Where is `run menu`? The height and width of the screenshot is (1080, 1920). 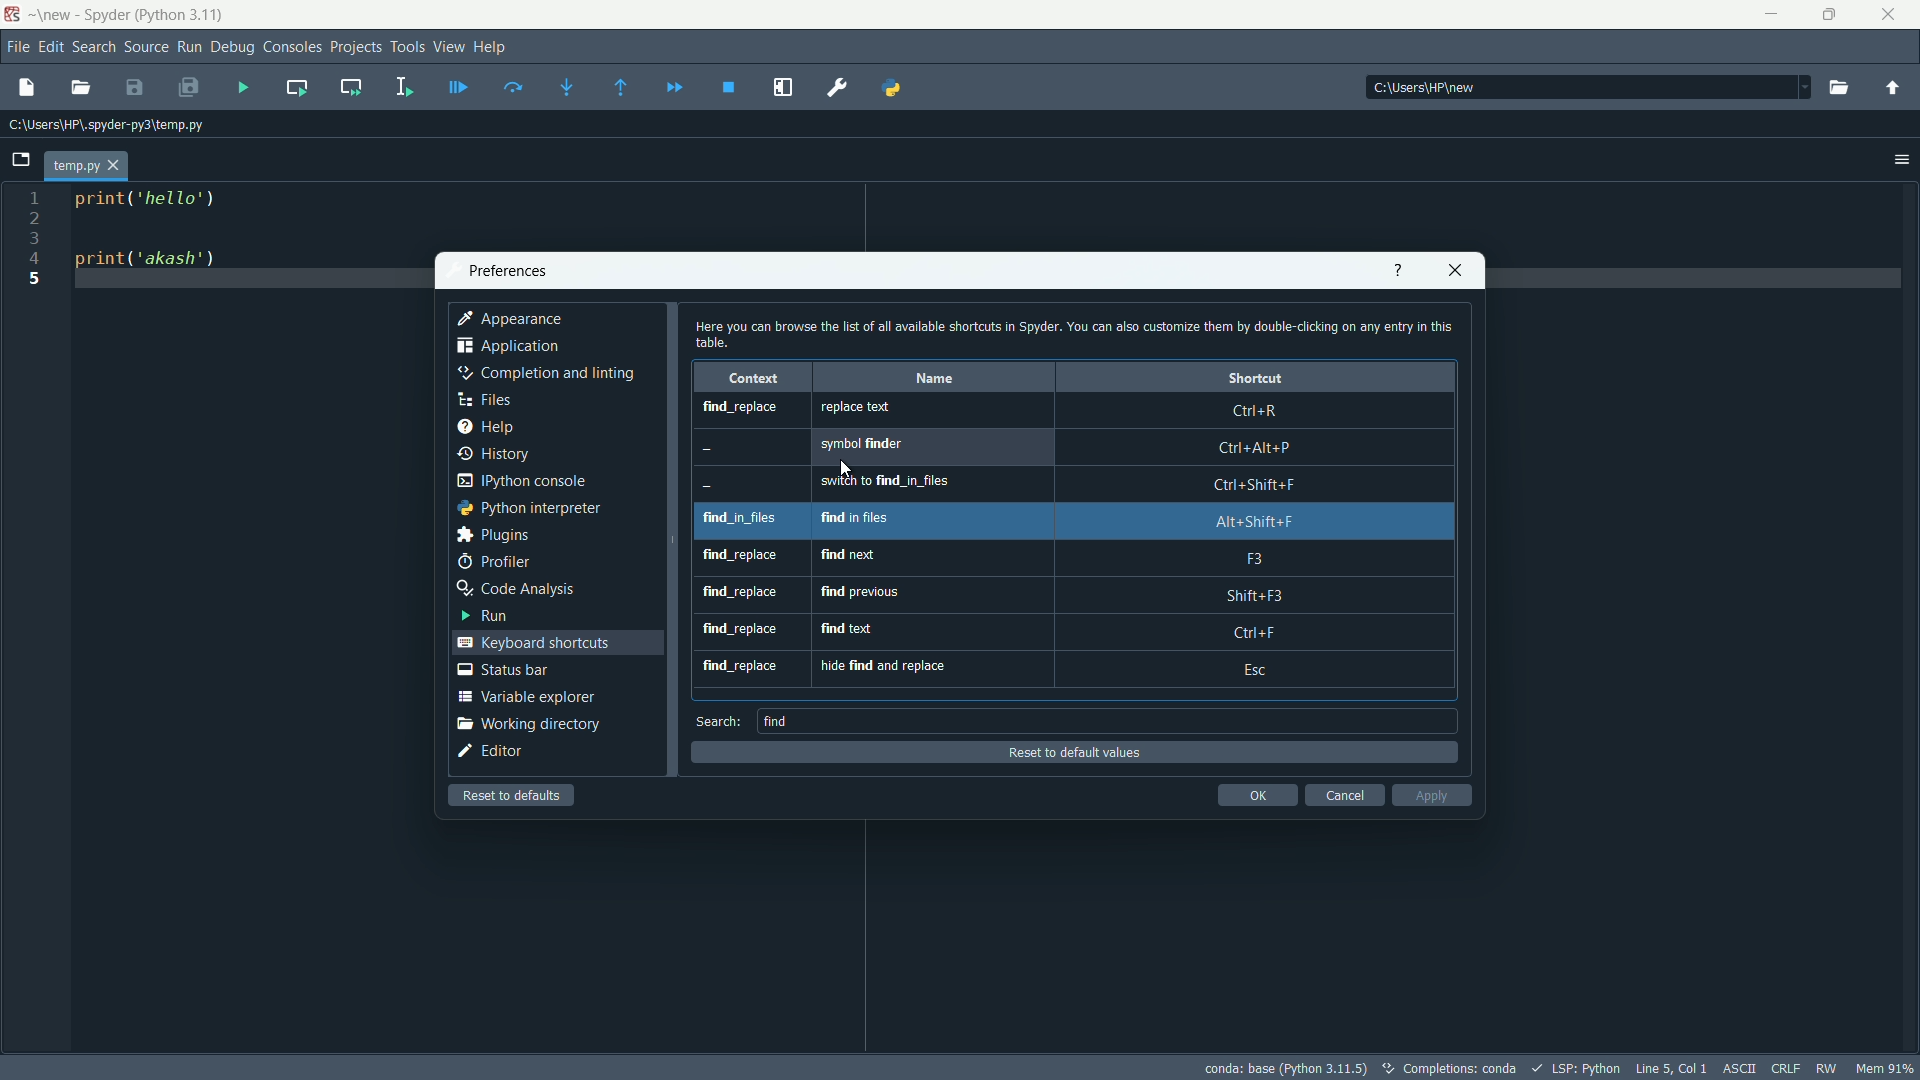
run menu is located at coordinates (190, 46).